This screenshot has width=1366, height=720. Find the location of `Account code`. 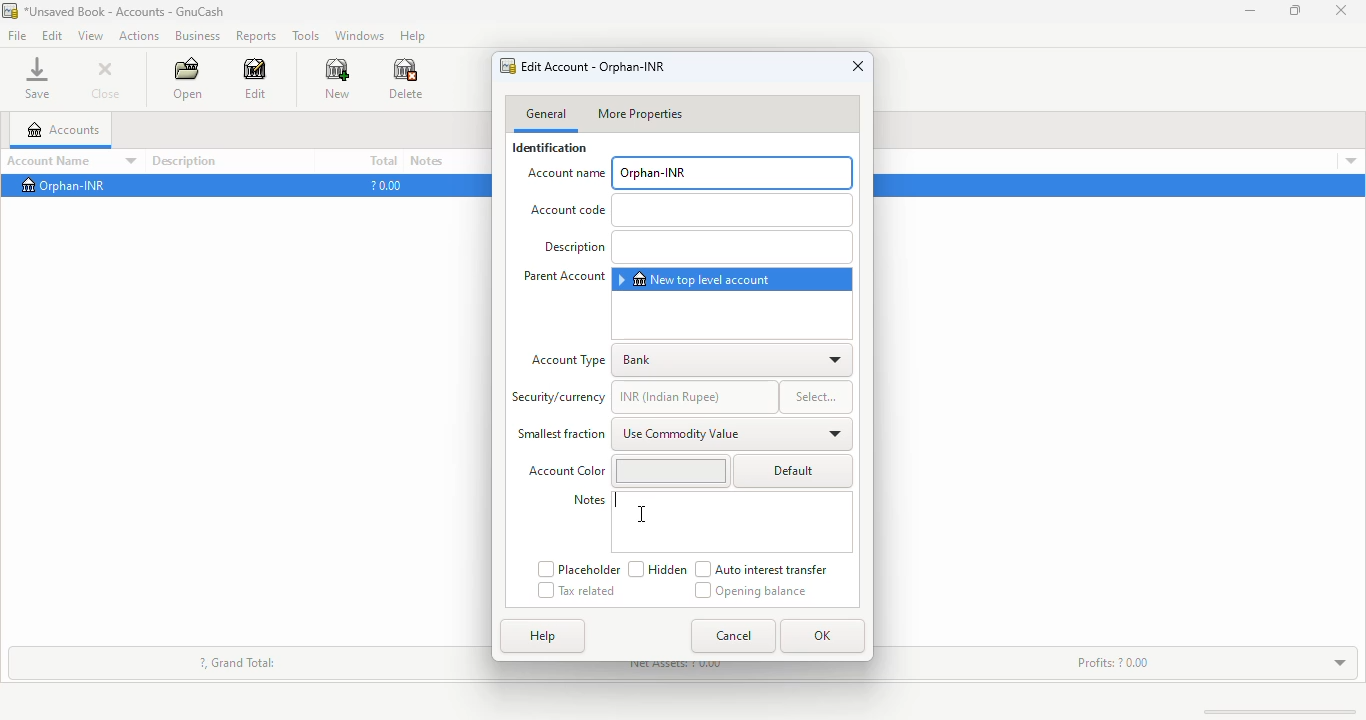

Account code is located at coordinates (562, 211).